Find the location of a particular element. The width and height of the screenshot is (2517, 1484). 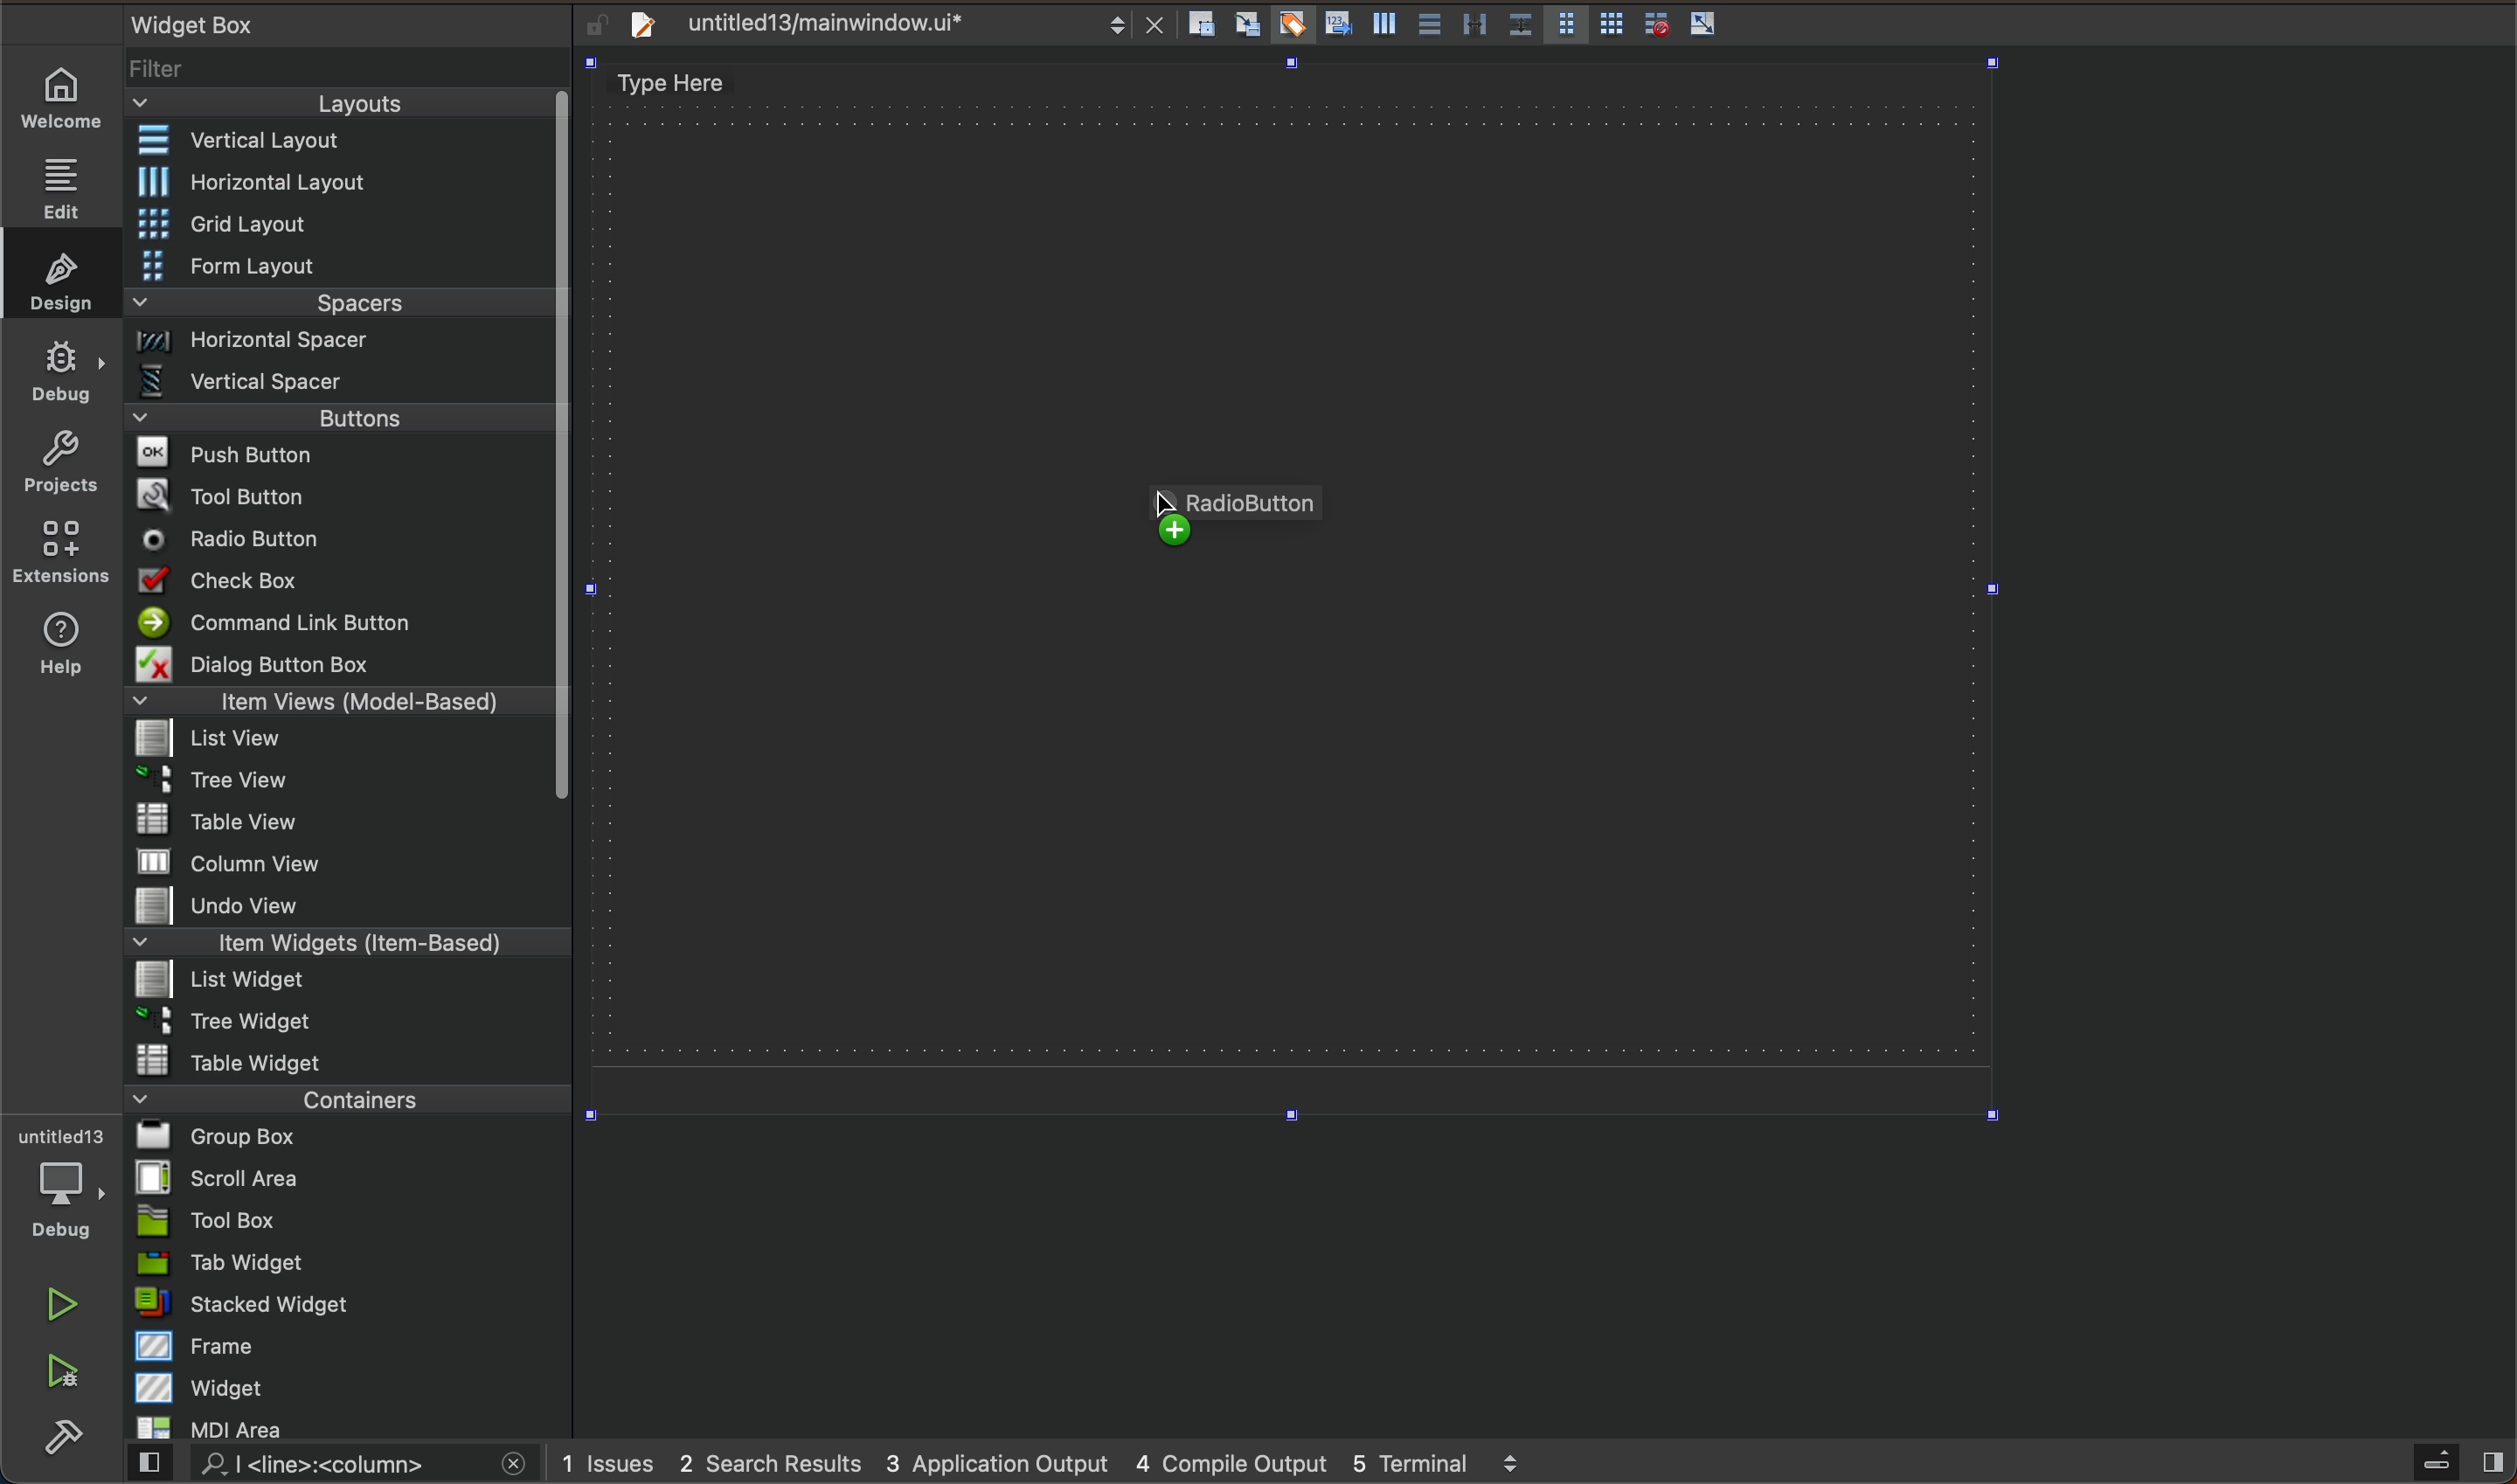

list view is located at coordinates (336, 745).